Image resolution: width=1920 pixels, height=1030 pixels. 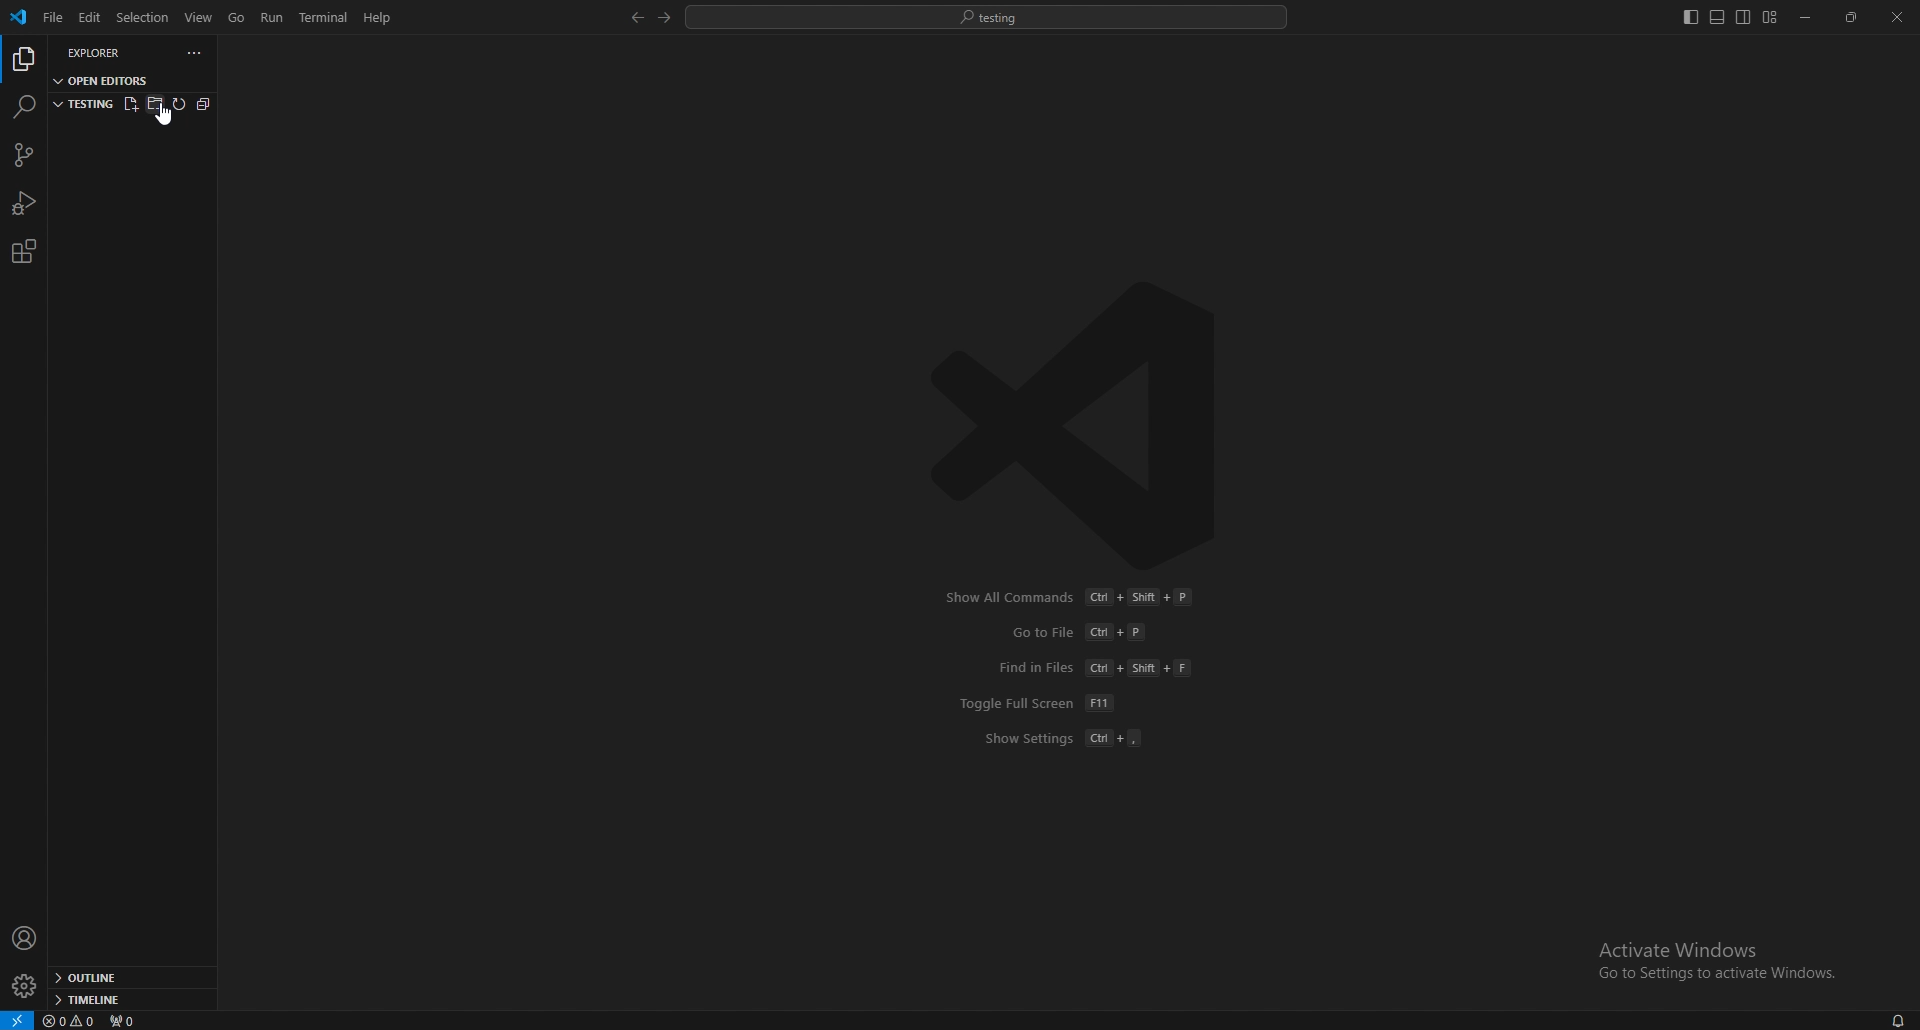 I want to click on search bar, so click(x=987, y=16).